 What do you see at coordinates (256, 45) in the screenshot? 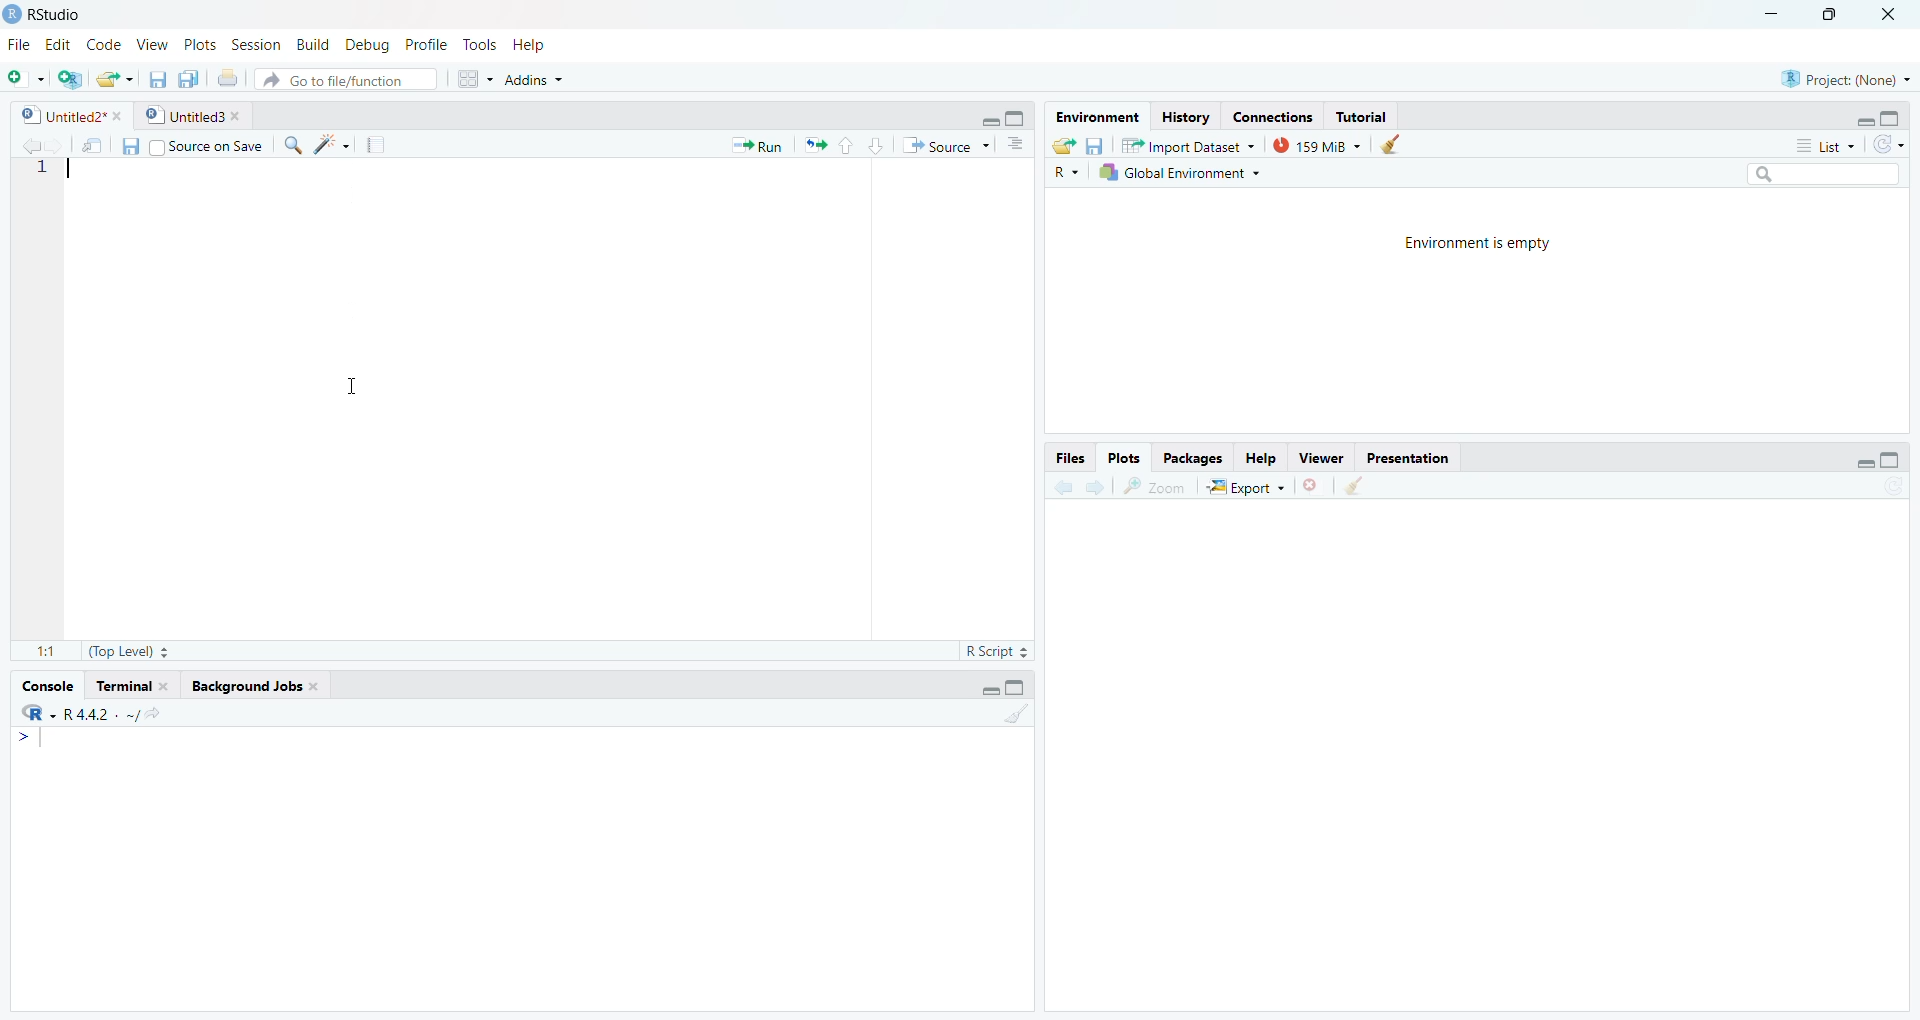
I see `Session` at bounding box center [256, 45].